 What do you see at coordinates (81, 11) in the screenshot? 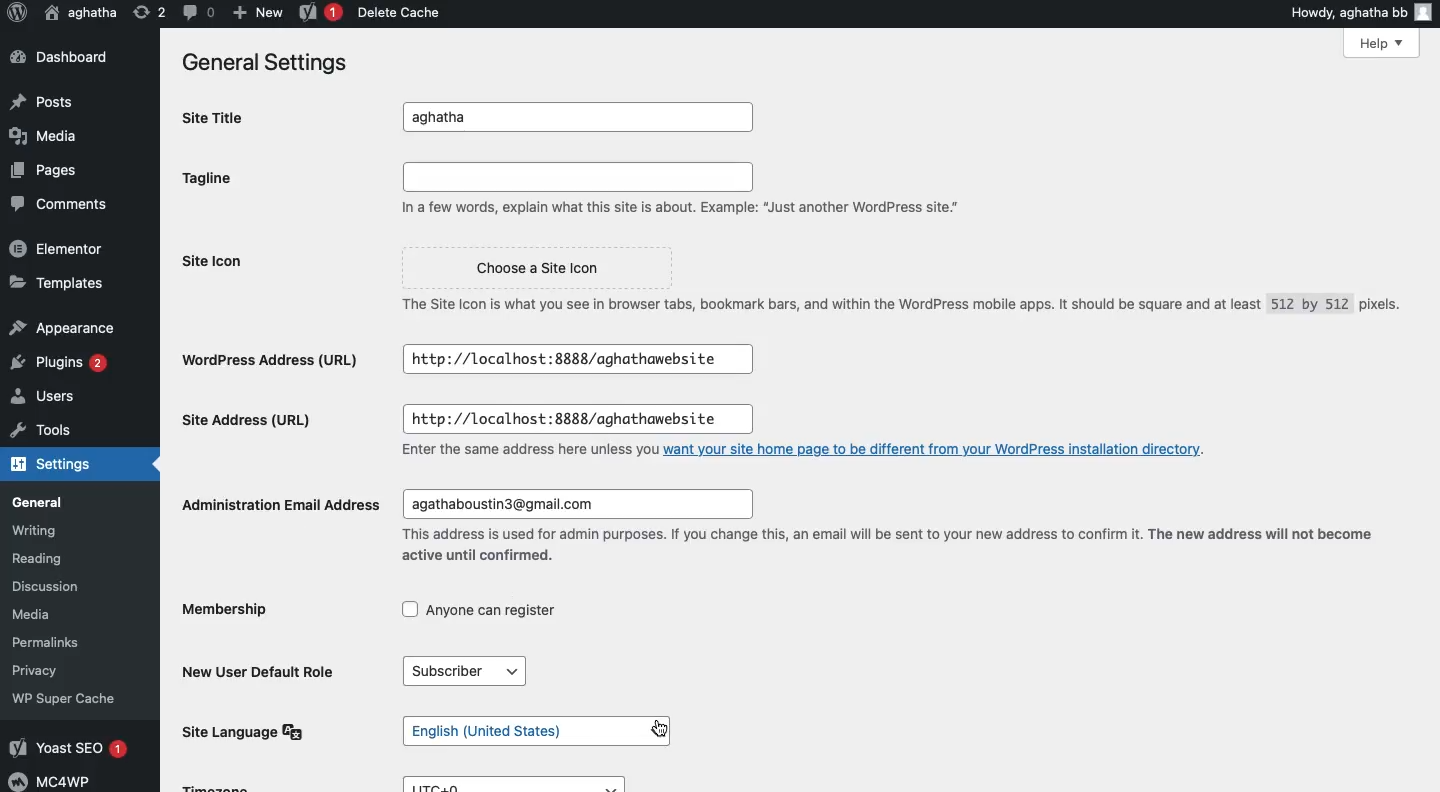
I see `aghatha` at bounding box center [81, 11].